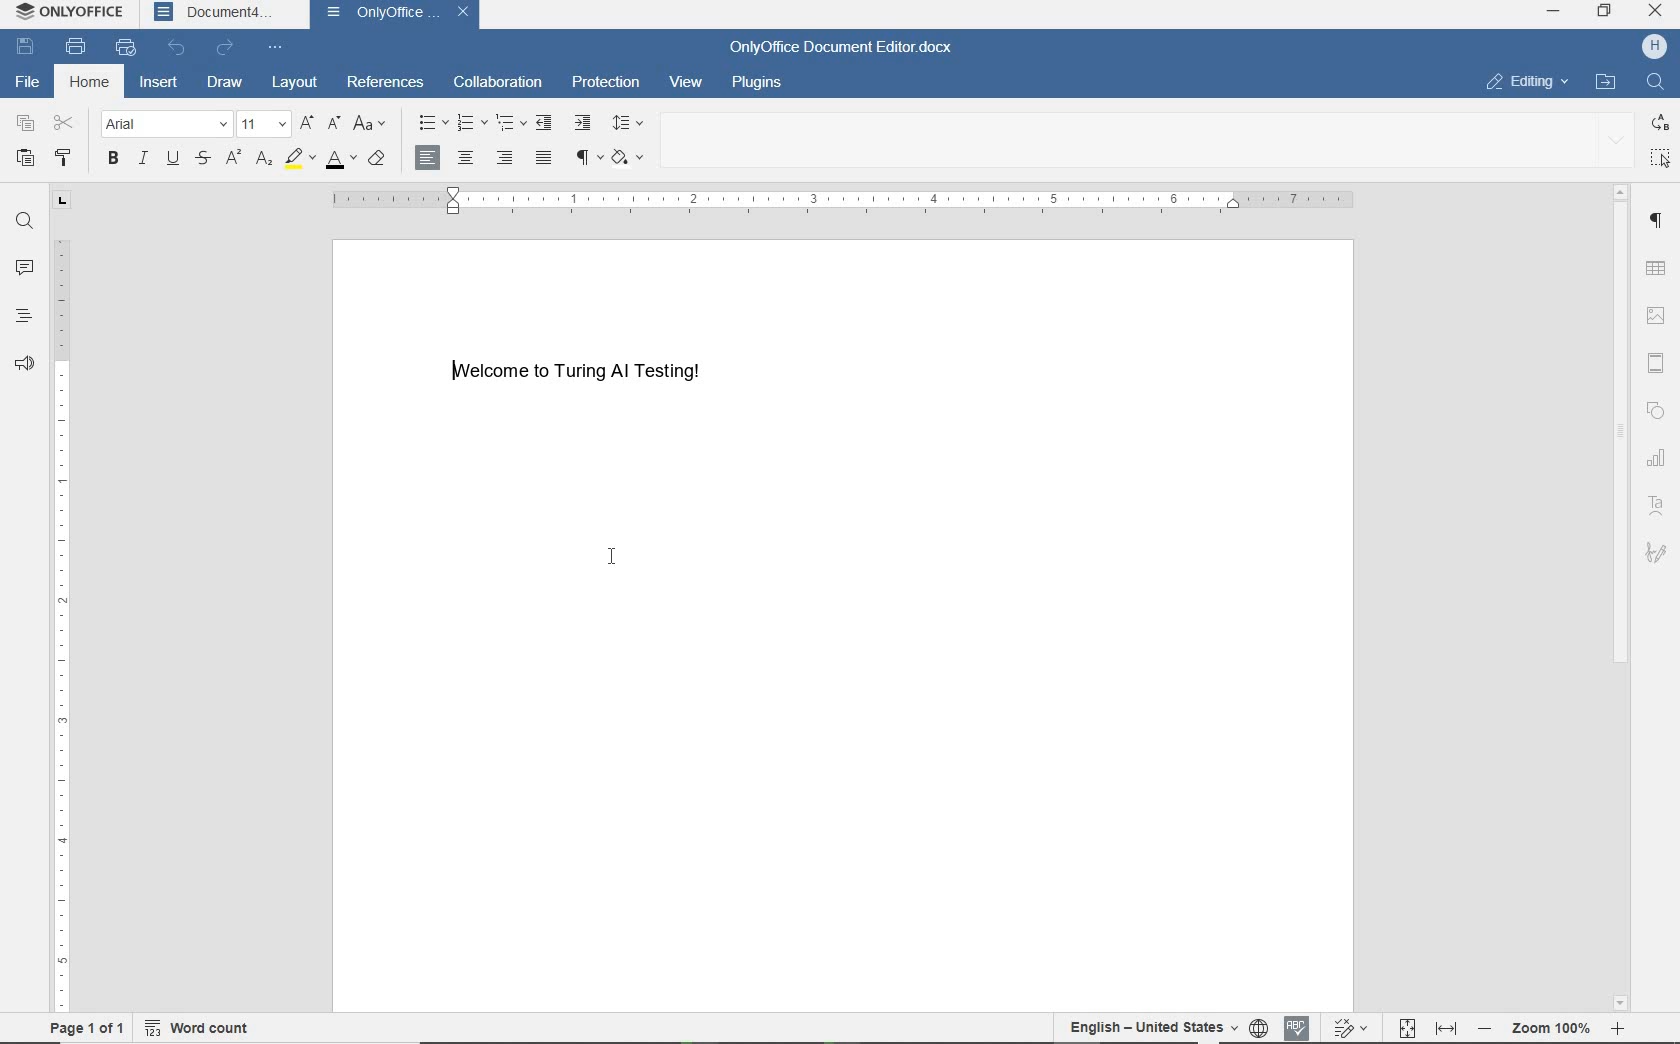  Describe the element at coordinates (1259, 1029) in the screenshot. I see `set document language` at that location.